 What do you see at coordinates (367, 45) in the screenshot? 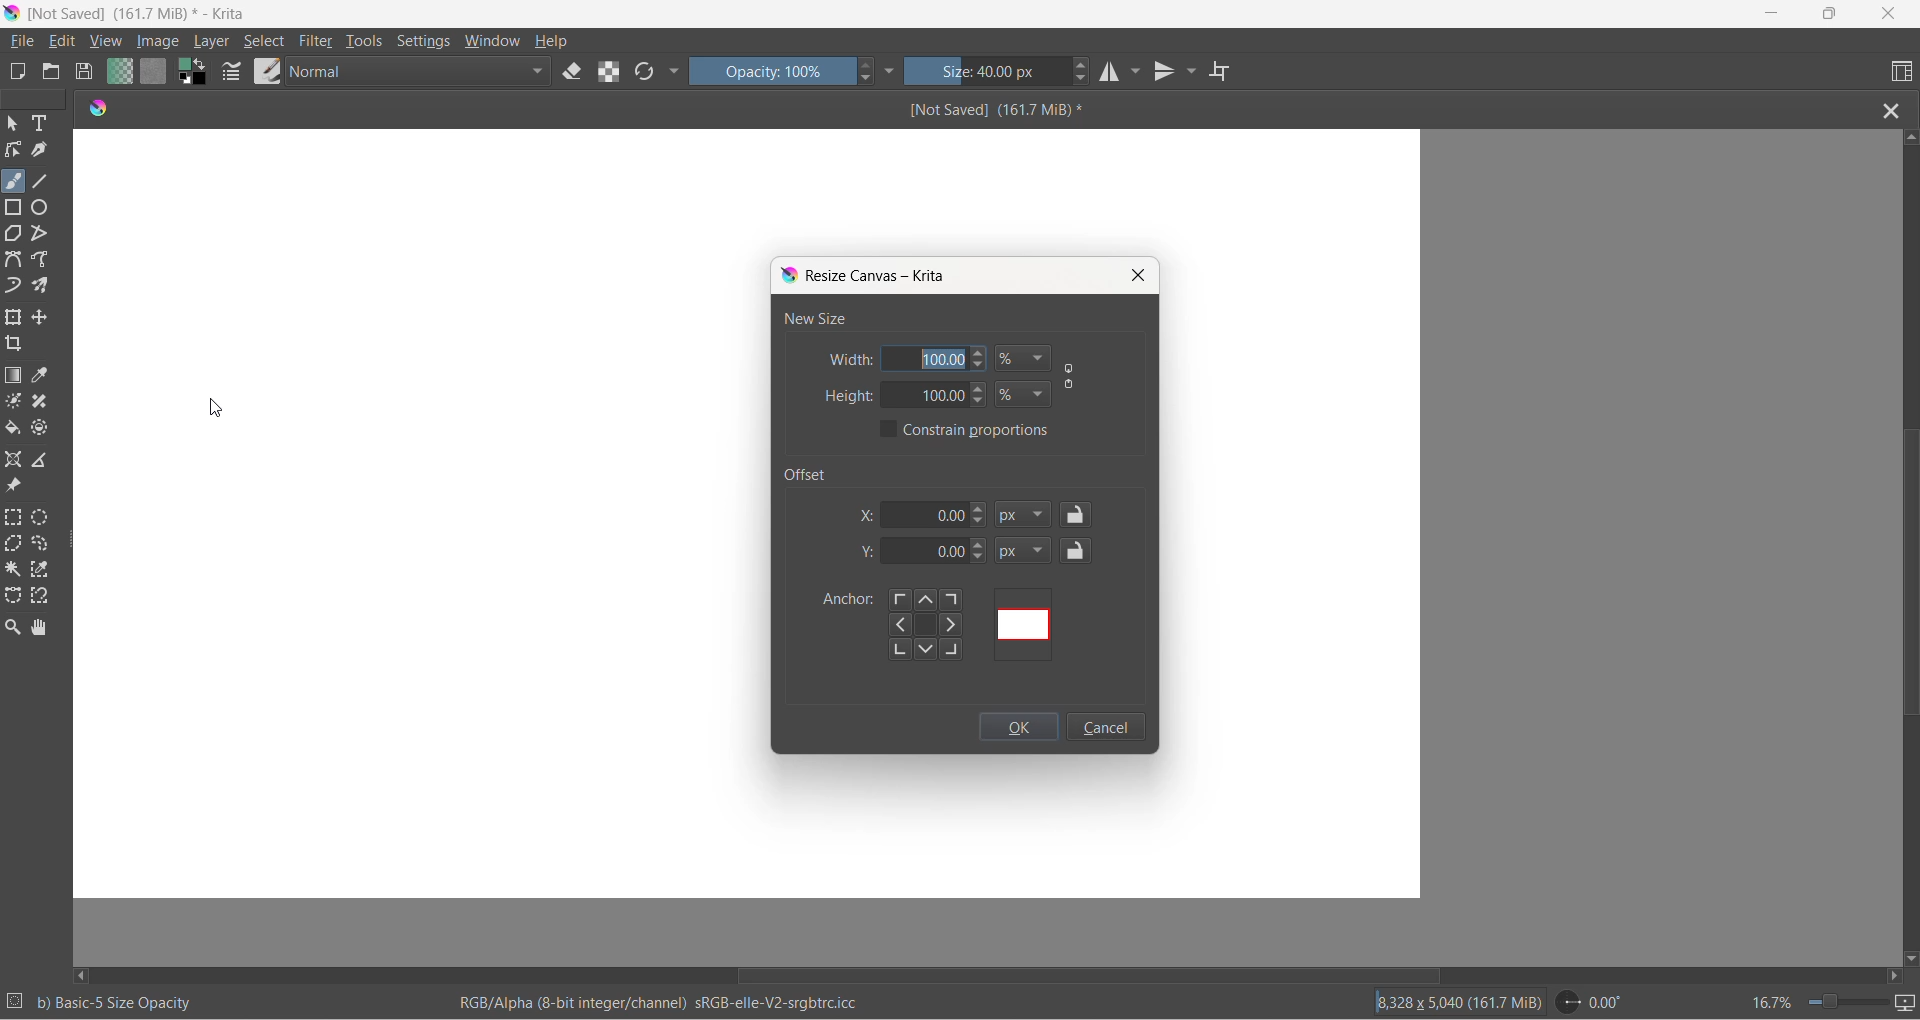
I see `tools` at bounding box center [367, 45].